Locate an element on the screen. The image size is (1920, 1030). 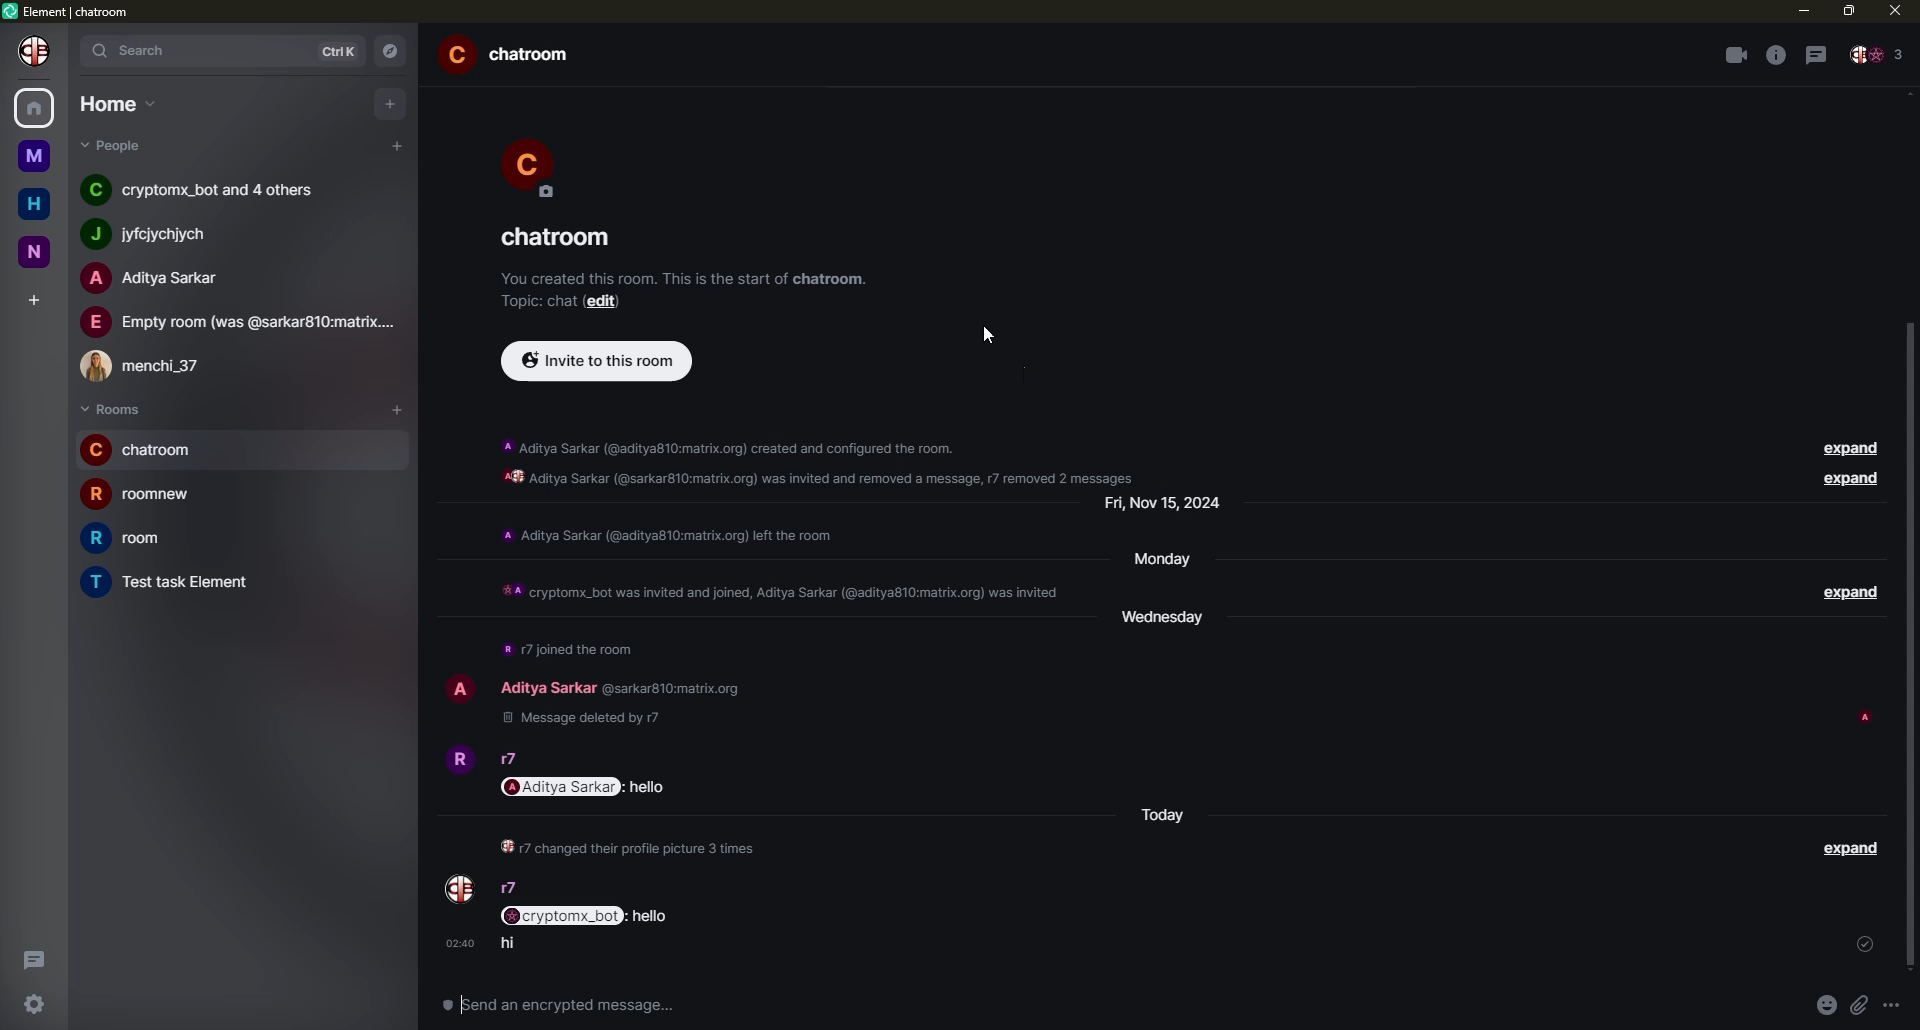
video is located at coordinates (1732, 54).